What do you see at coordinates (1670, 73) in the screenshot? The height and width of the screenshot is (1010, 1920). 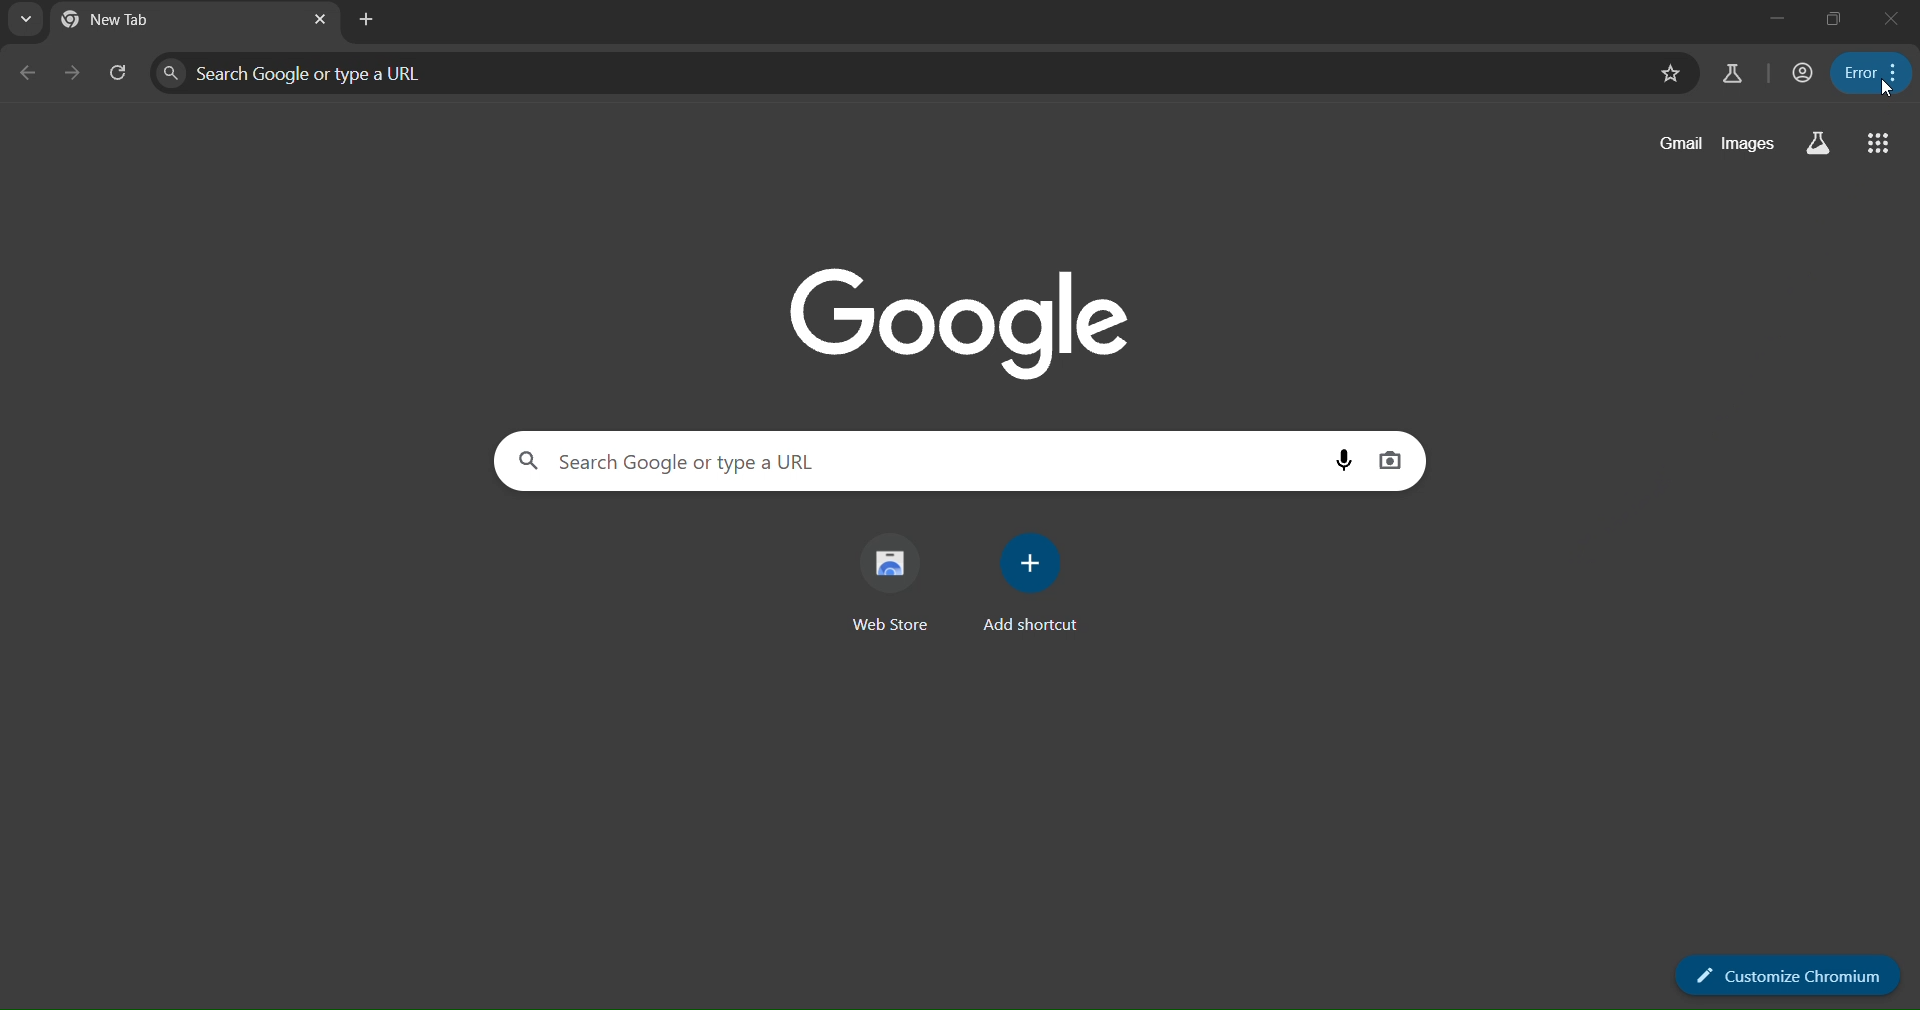 I see `bookmark this page` at bounding box center [1670, 73].